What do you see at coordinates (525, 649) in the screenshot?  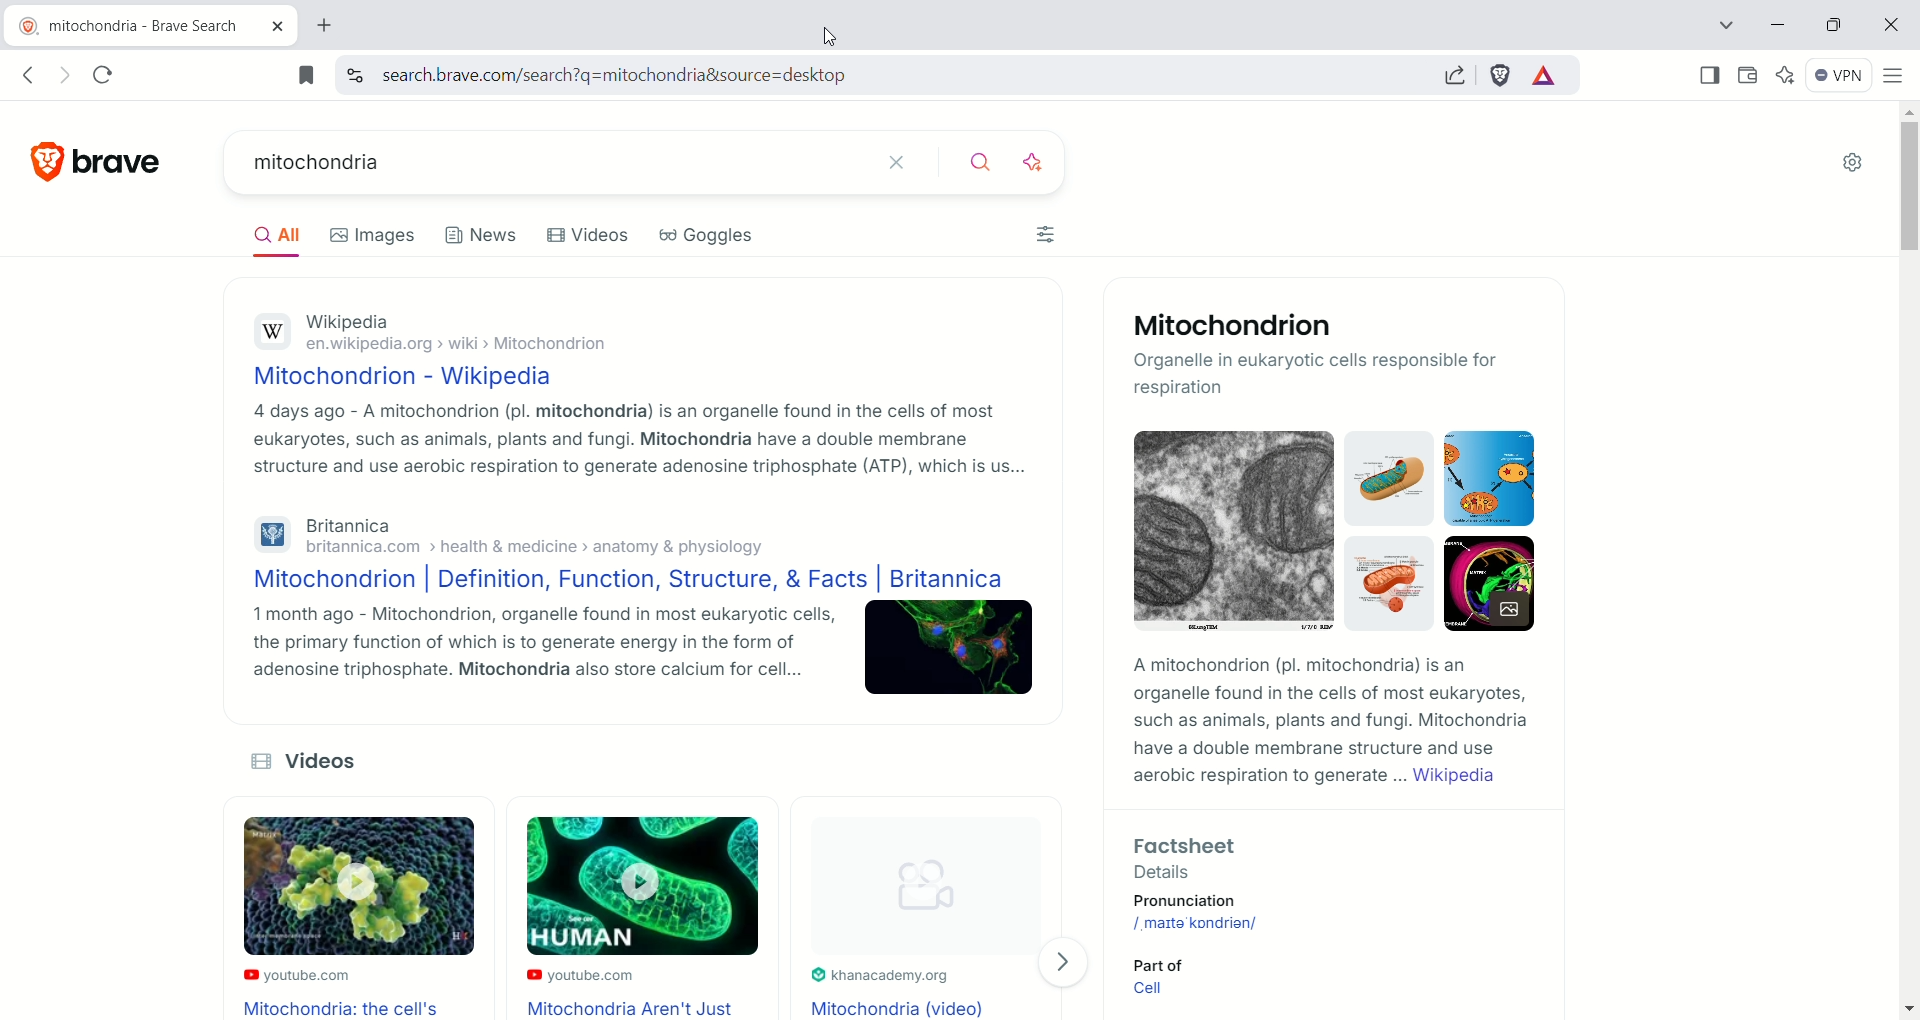 I see `1 month ago - Mitochondrion, organelle found in most eukaryotic cells,
the primary function of which is to generate energy in the form of
adenosine triphosphate. Mitochondria also store calcium for cell...` at bounding box center [525, 649].